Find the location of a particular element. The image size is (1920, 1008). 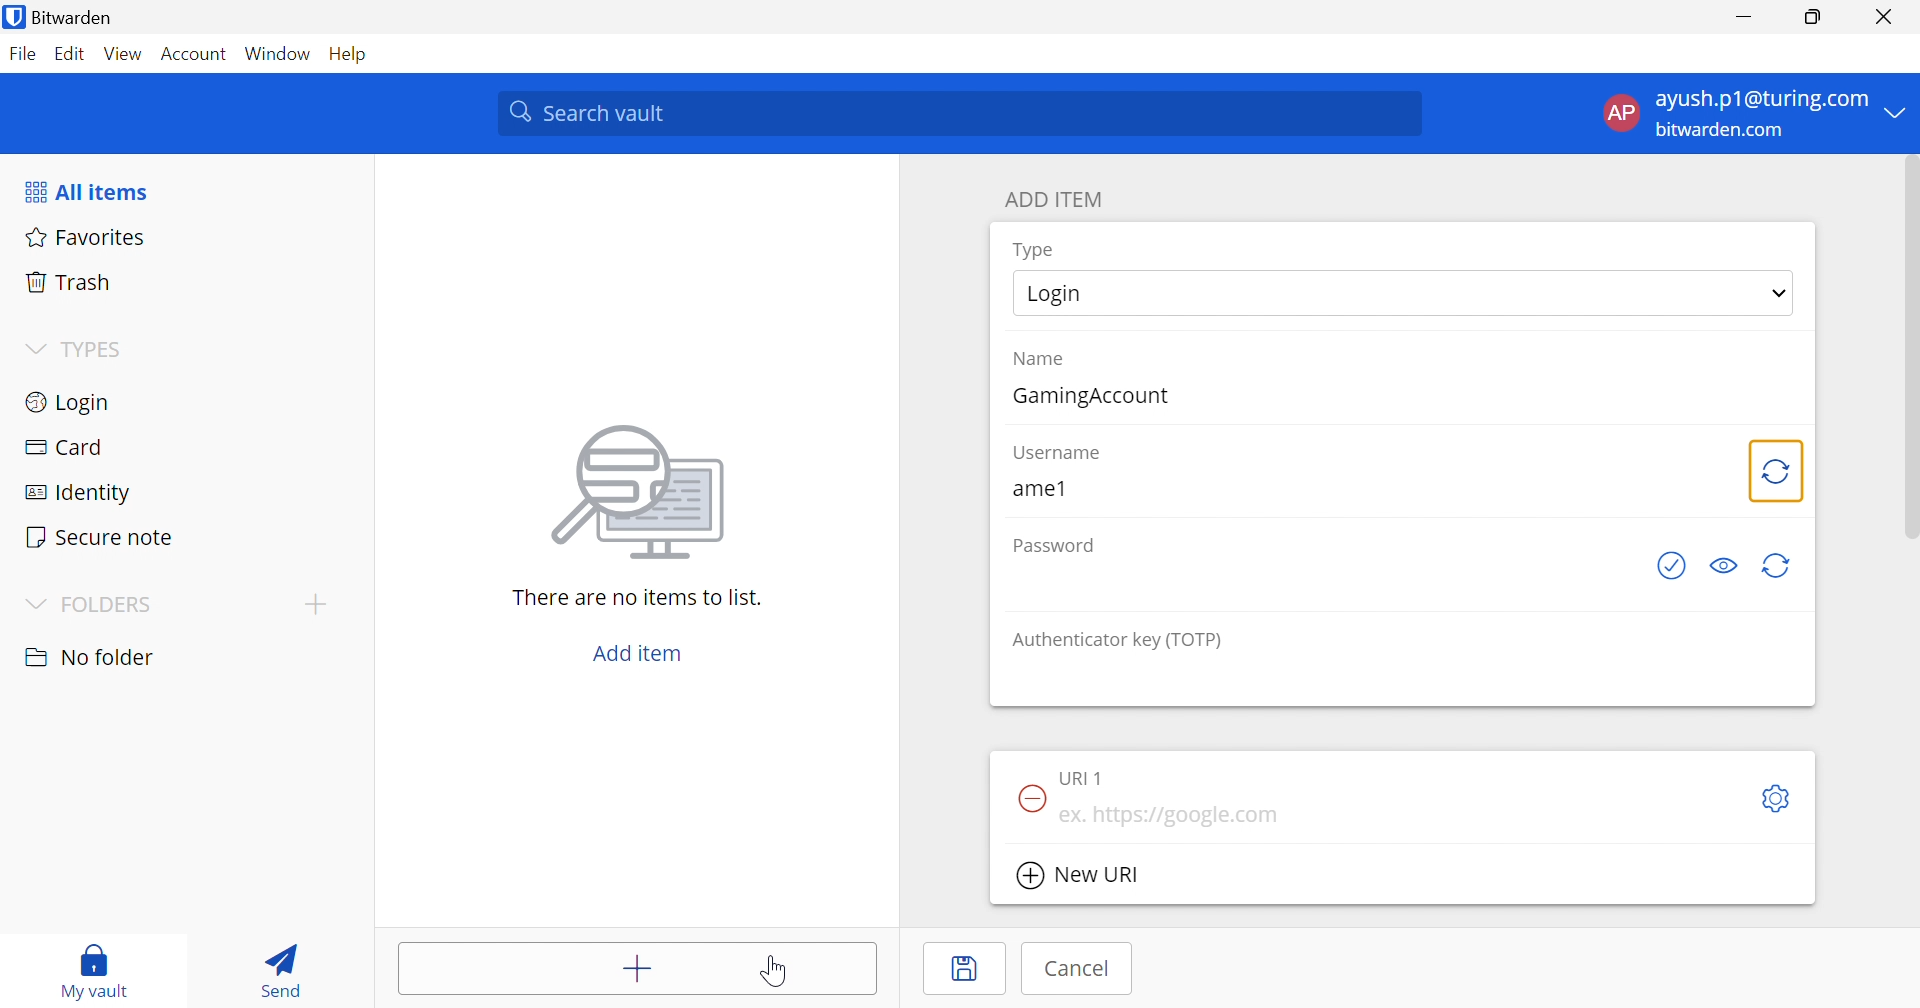

ADD ITEM is located at coordinates (1059, 201).